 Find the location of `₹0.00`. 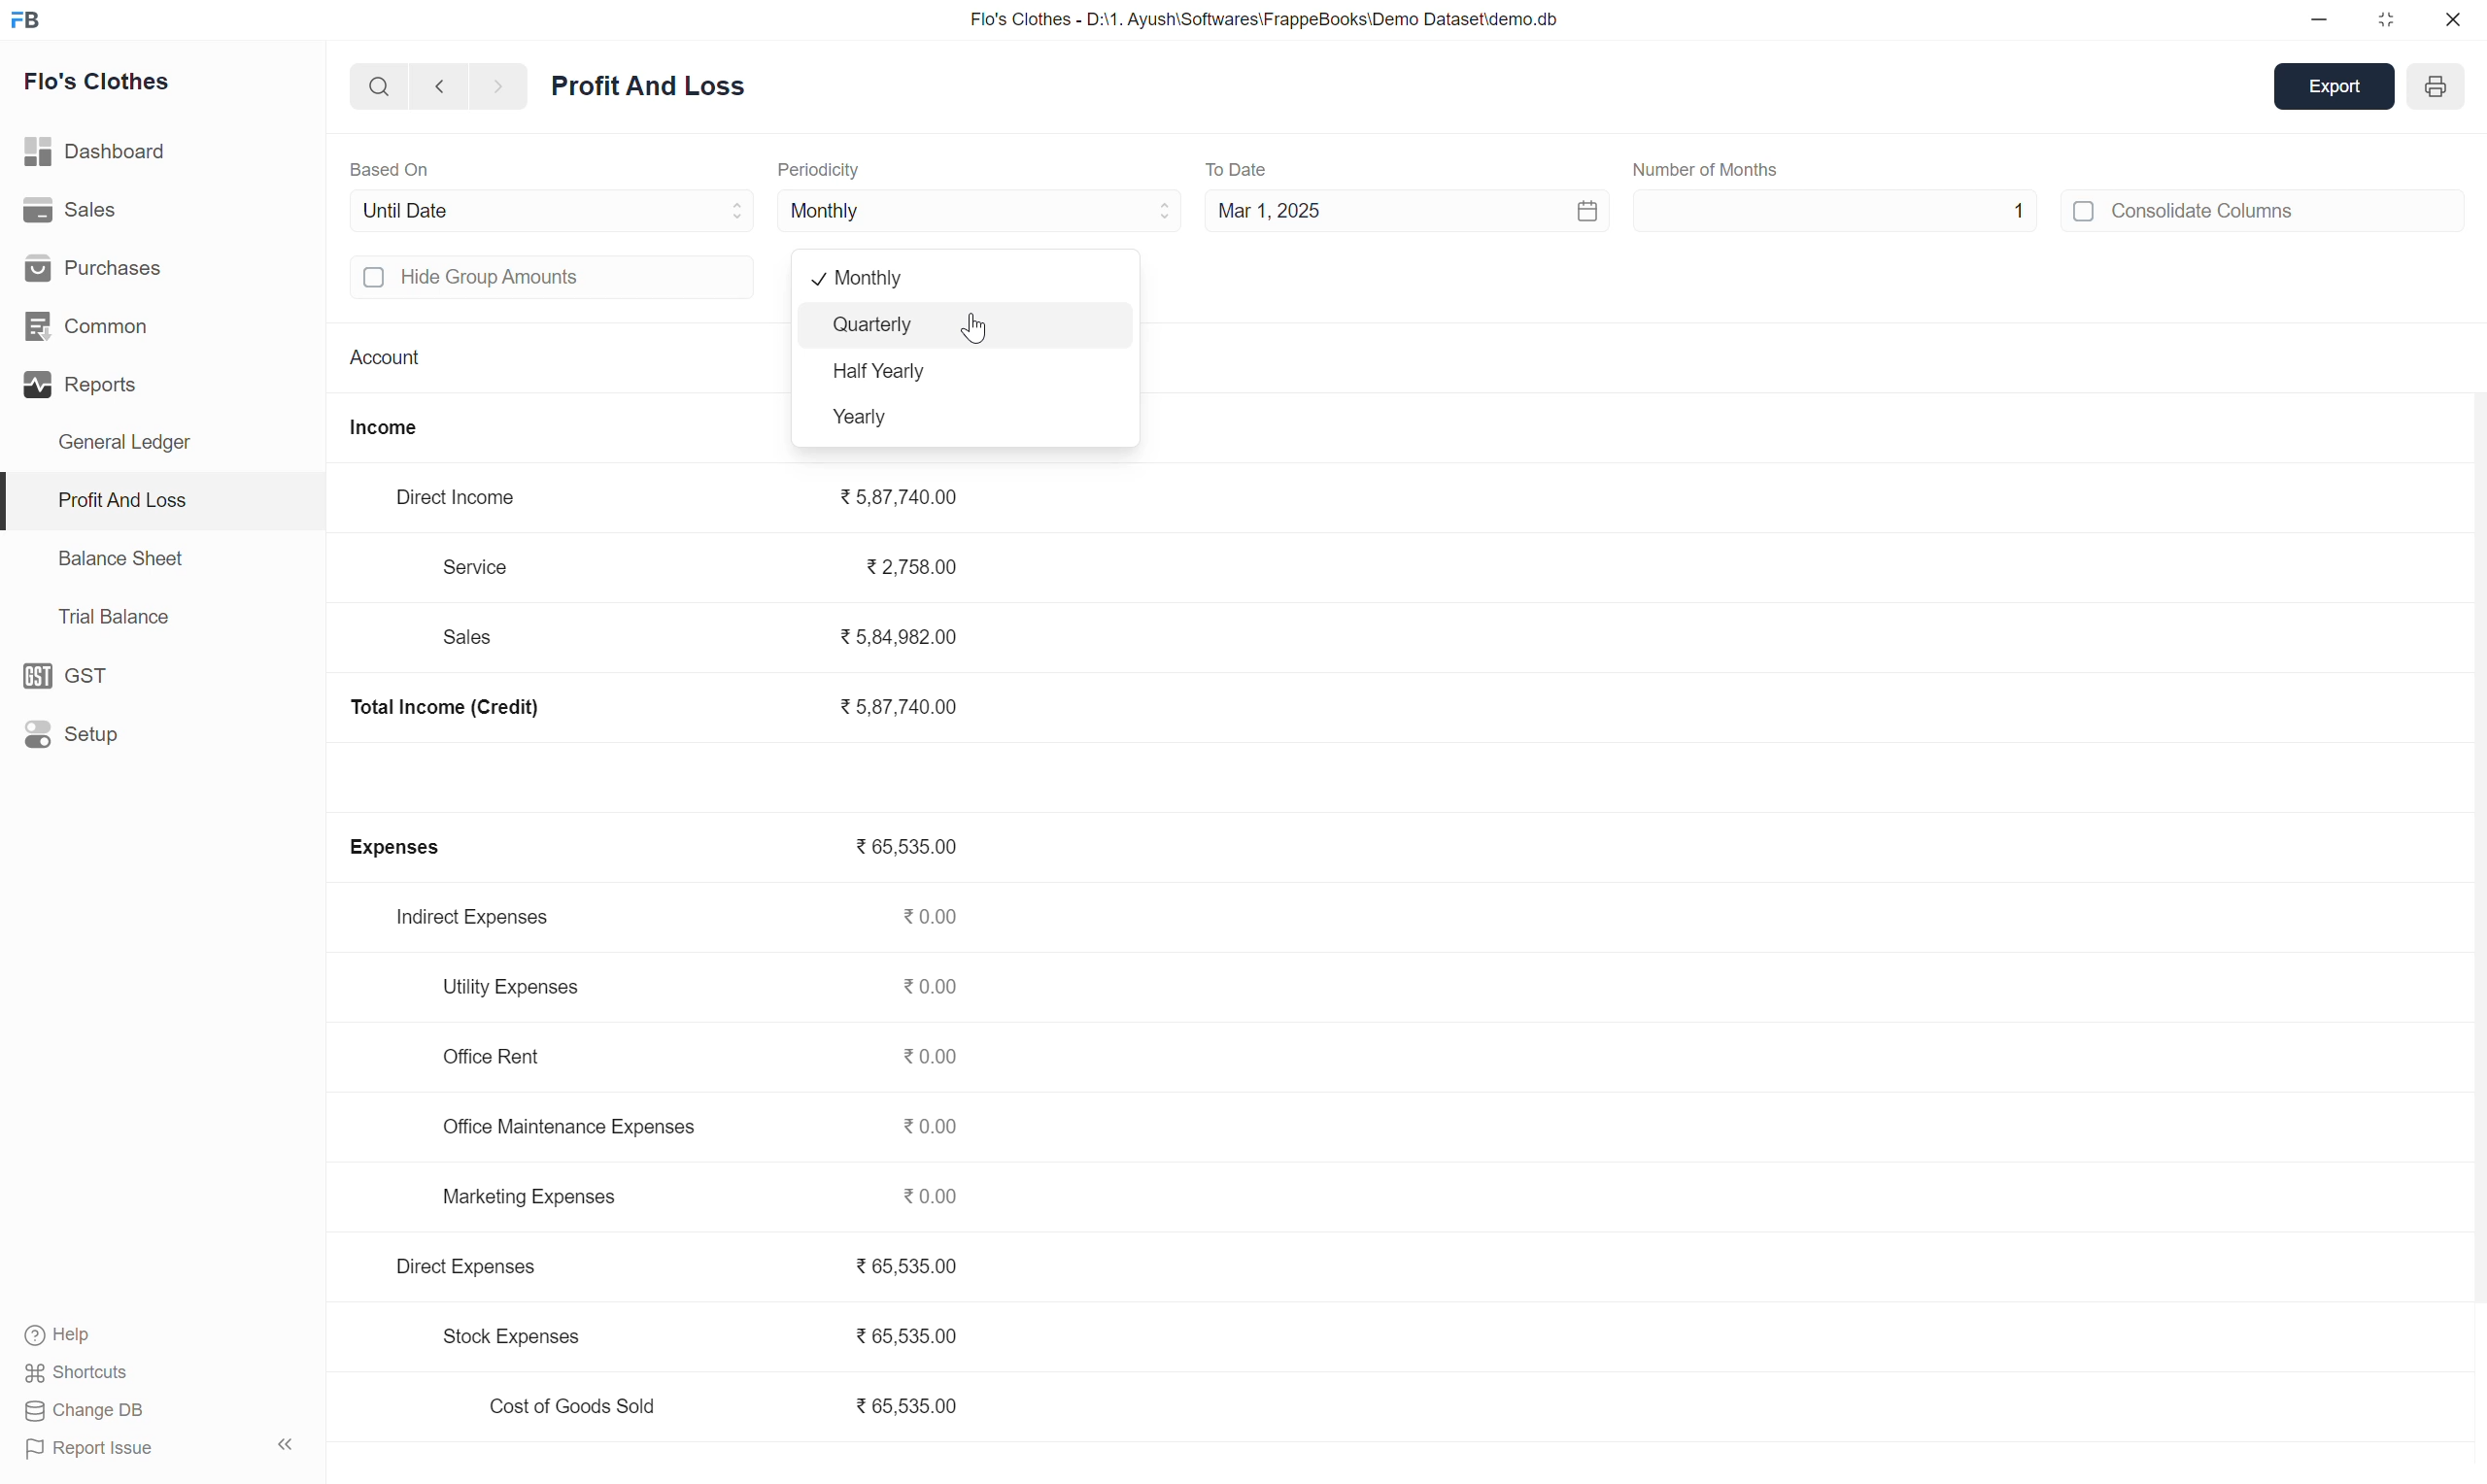

₹0.00 is located at coordinates (937, 1058).